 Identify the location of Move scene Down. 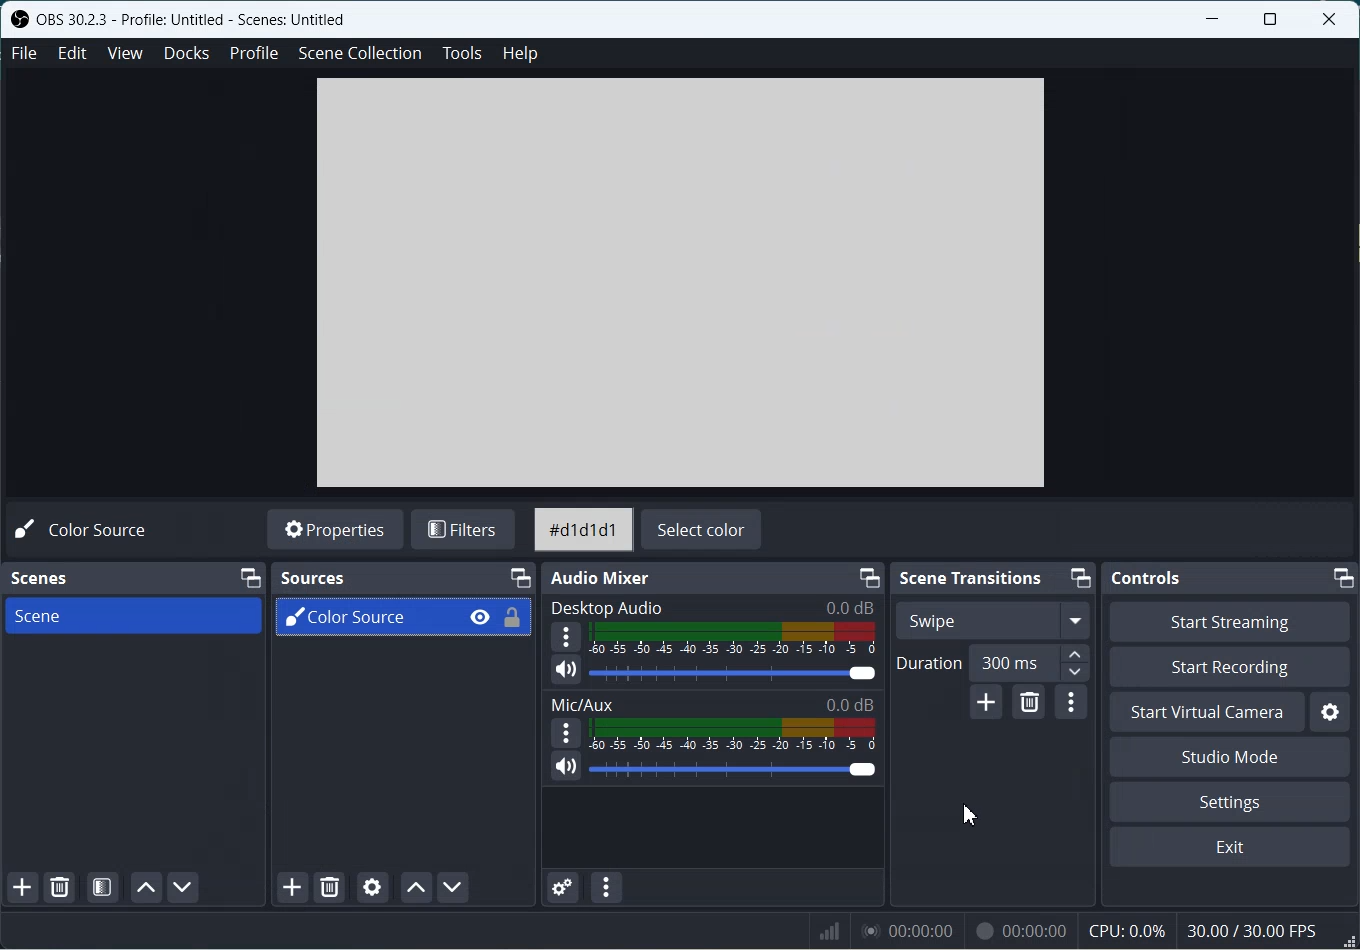
(183, 887).